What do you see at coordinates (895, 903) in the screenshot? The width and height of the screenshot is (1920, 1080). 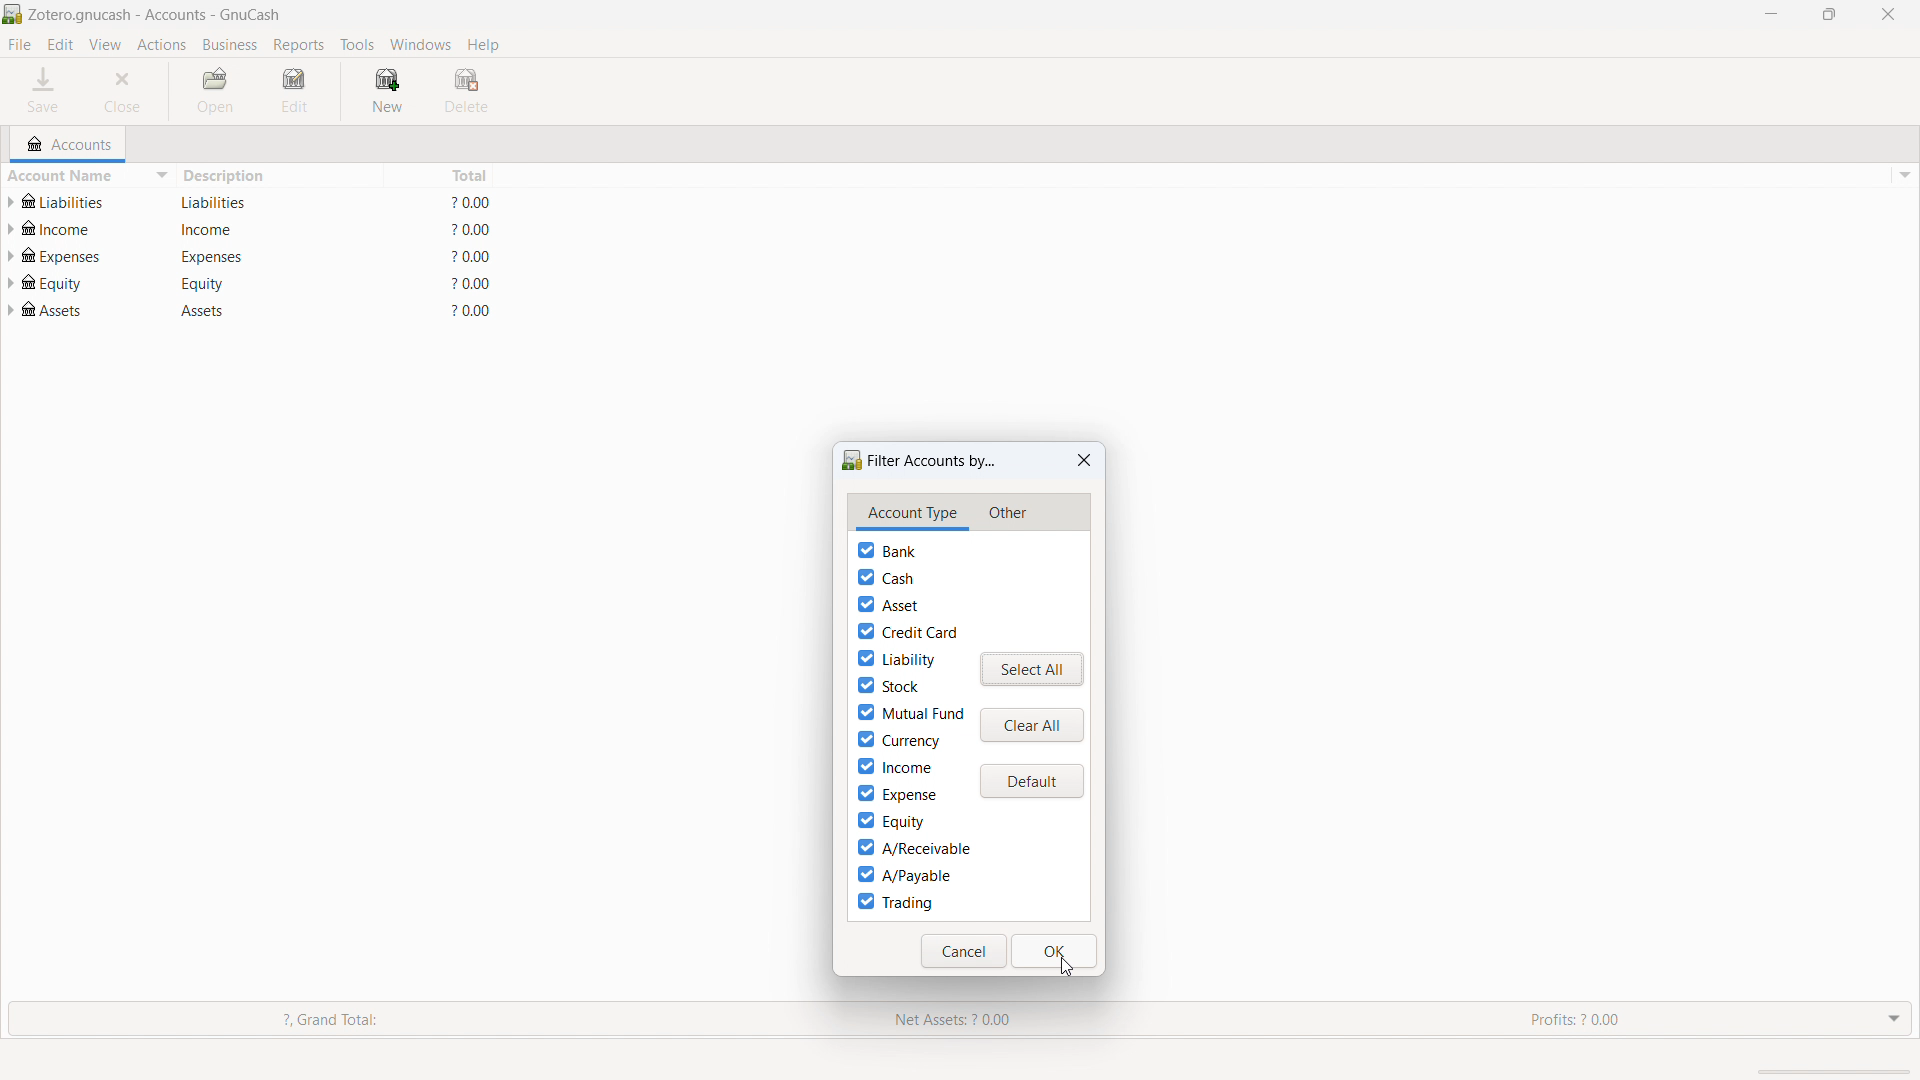 I see `trading` at bounding box center [895, 903].